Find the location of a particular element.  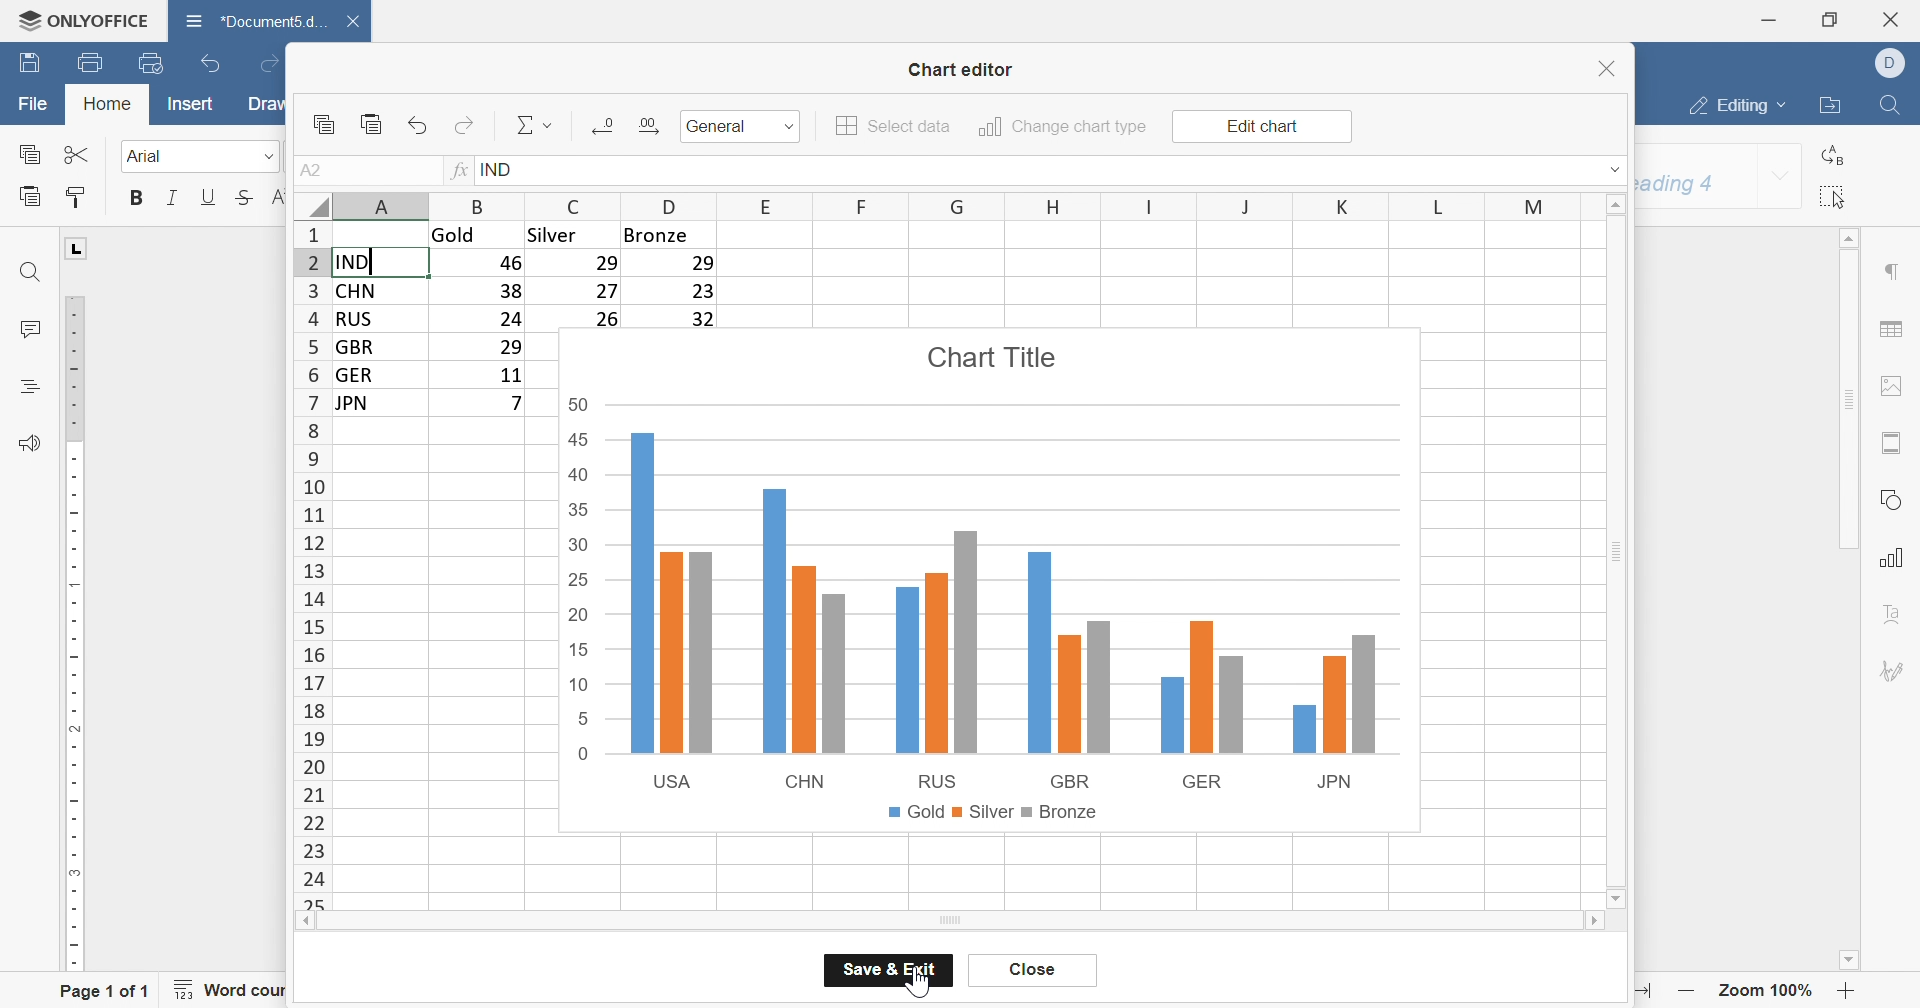

file is located at coordinates (33, 104).